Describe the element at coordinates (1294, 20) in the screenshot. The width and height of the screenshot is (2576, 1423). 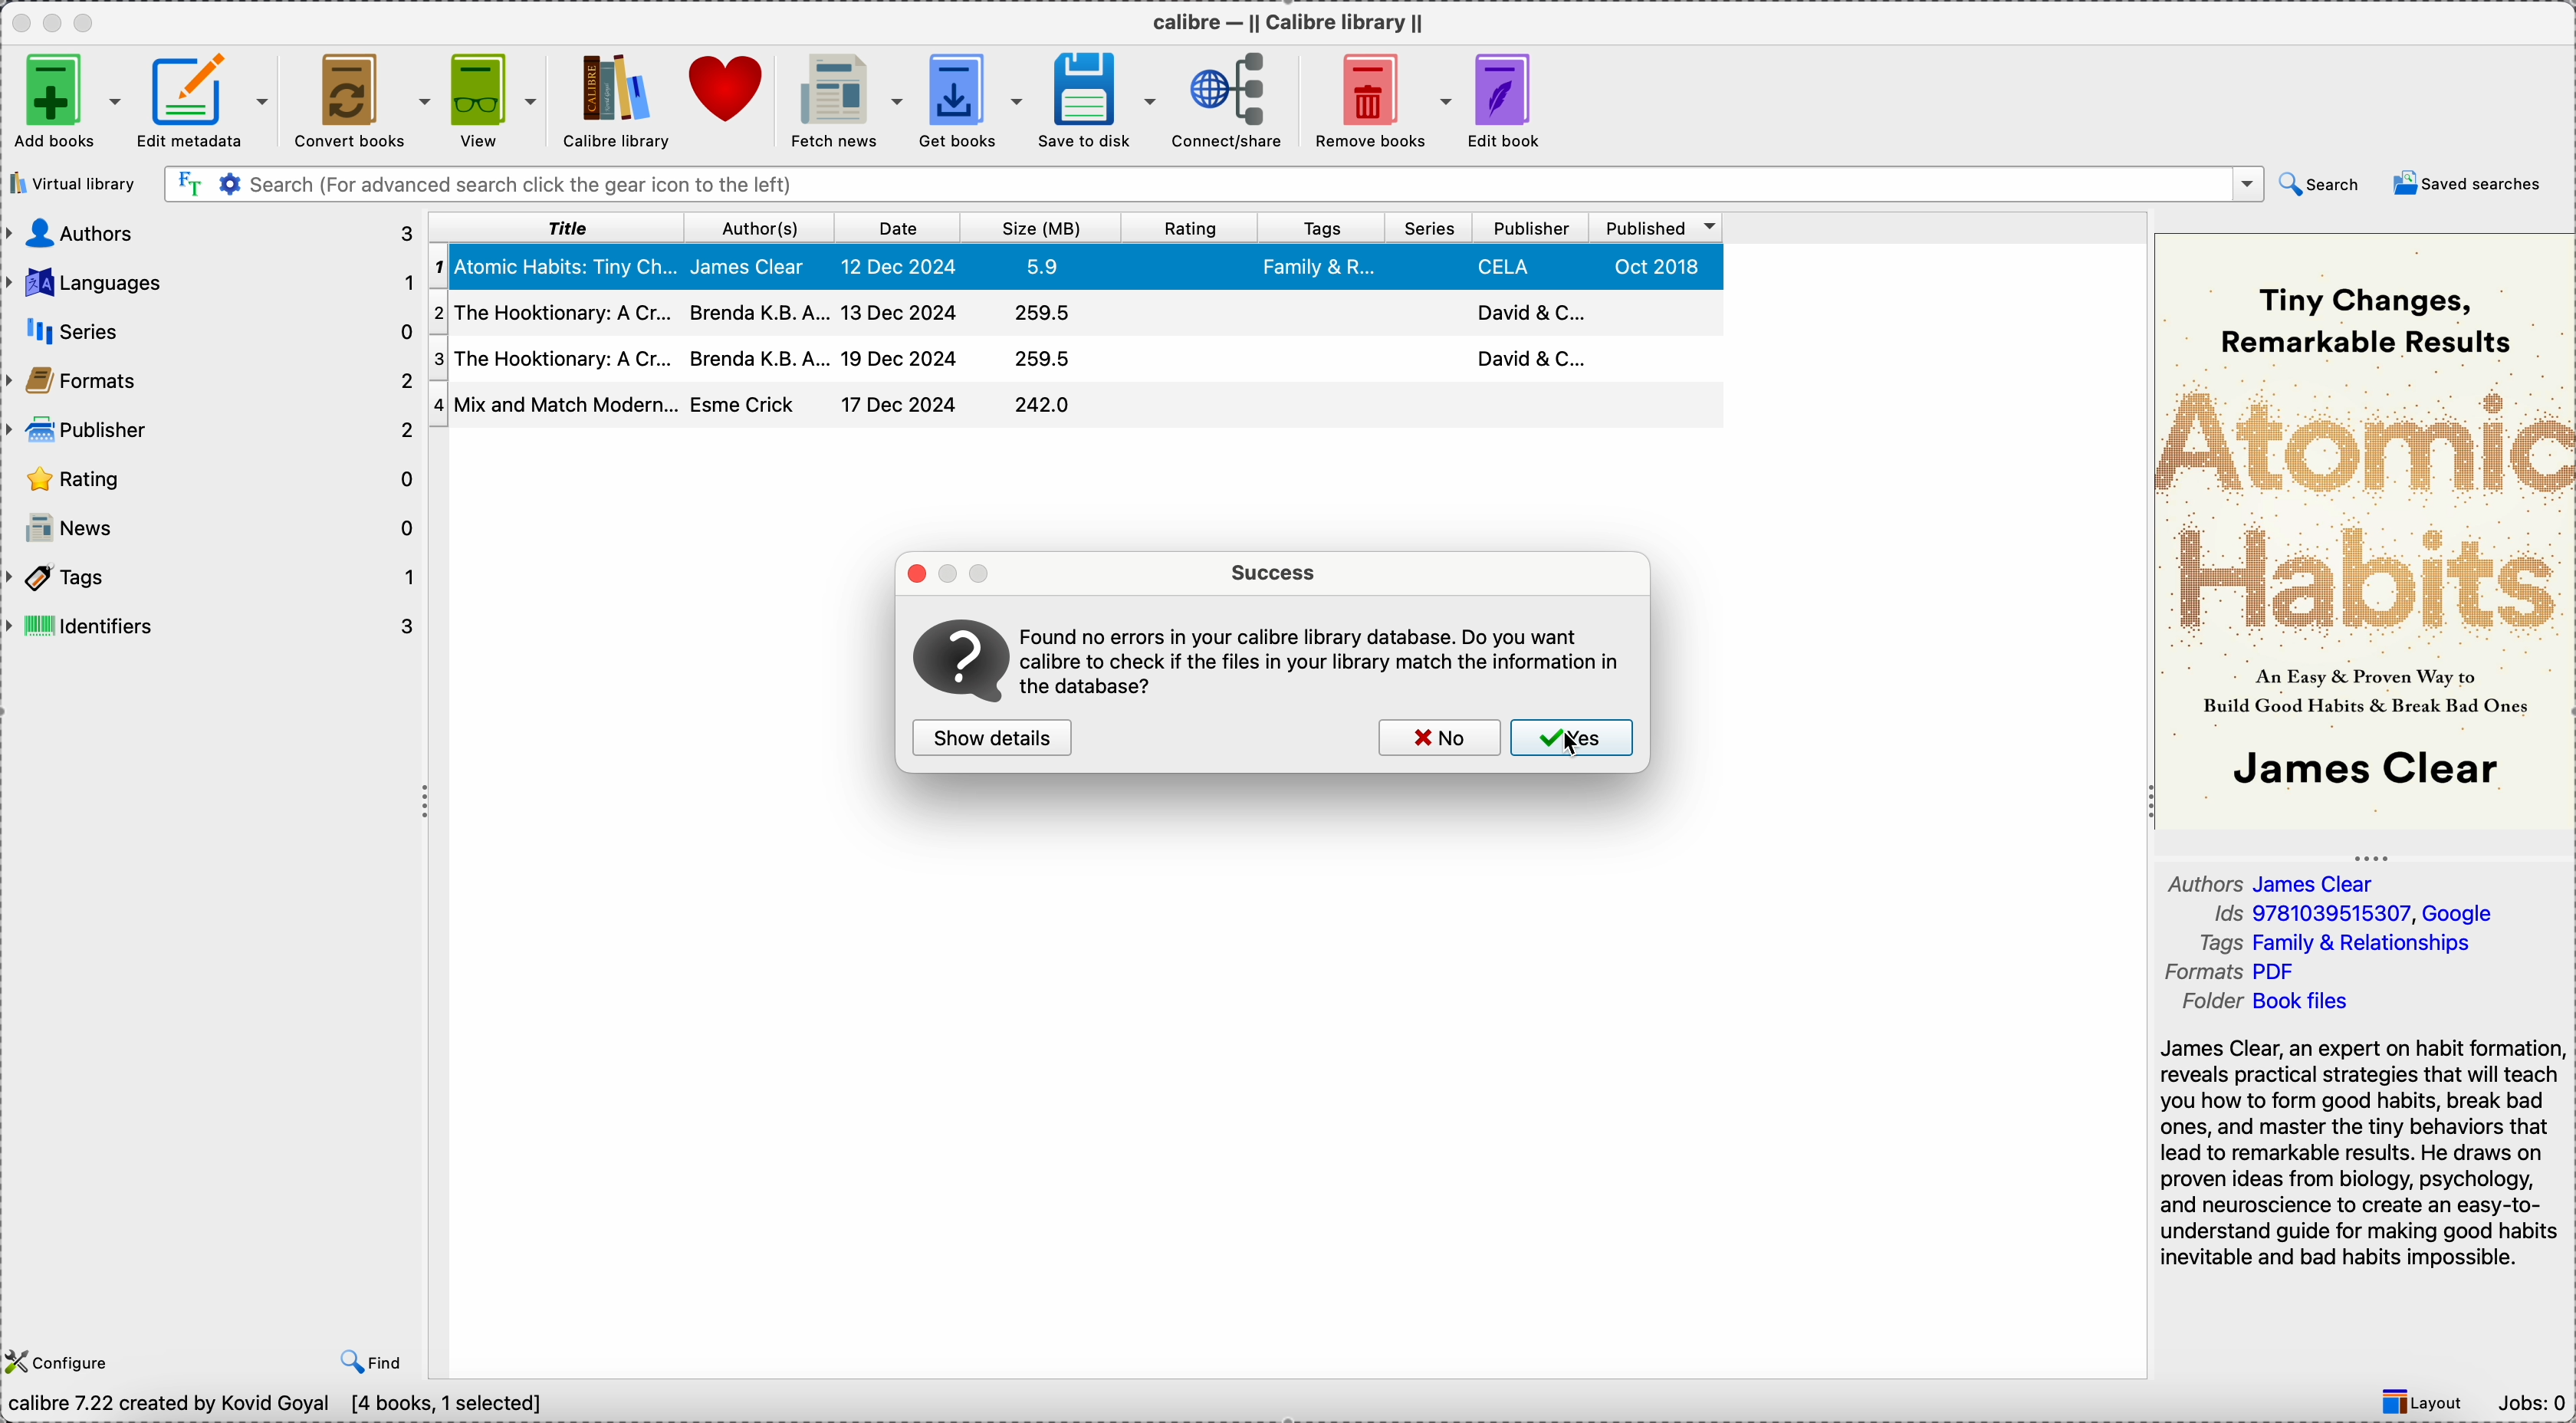
I see `Calibre` at that location.